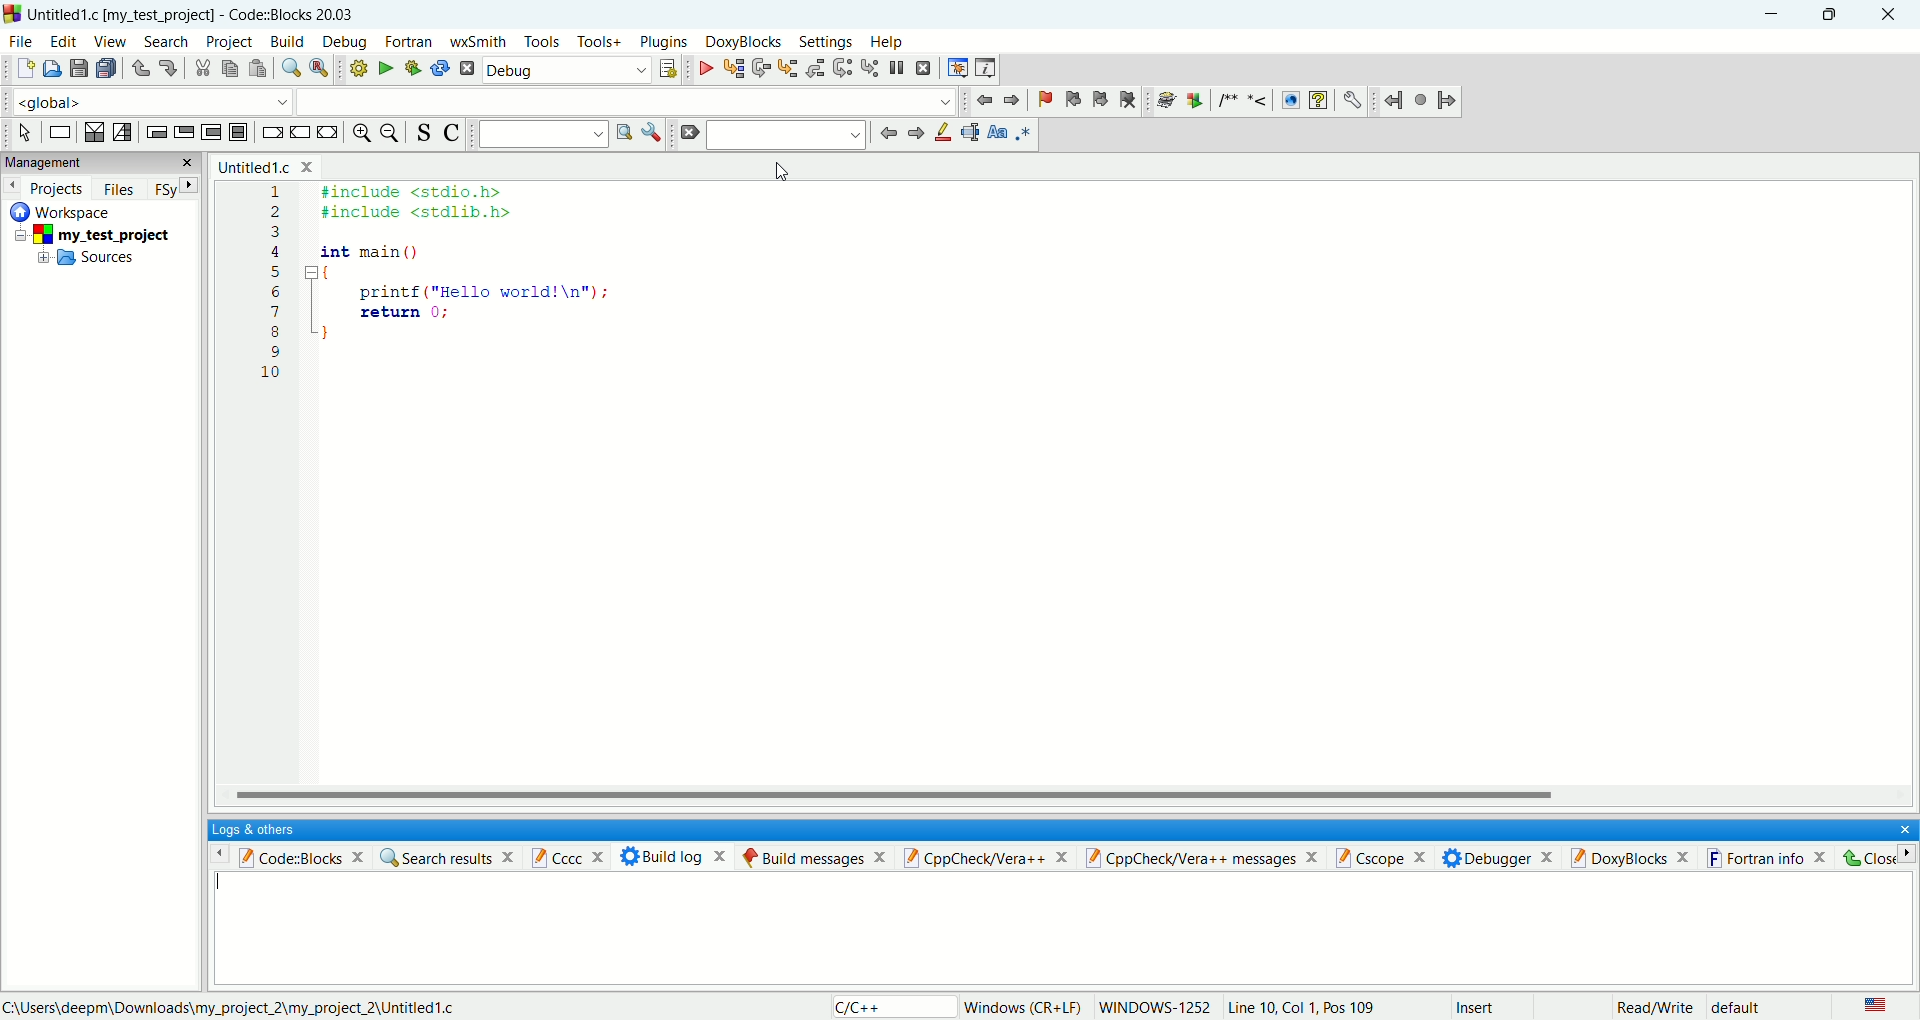 This screenshot has width=1920, height=1020. I want to click on next line, so click(762, 69).